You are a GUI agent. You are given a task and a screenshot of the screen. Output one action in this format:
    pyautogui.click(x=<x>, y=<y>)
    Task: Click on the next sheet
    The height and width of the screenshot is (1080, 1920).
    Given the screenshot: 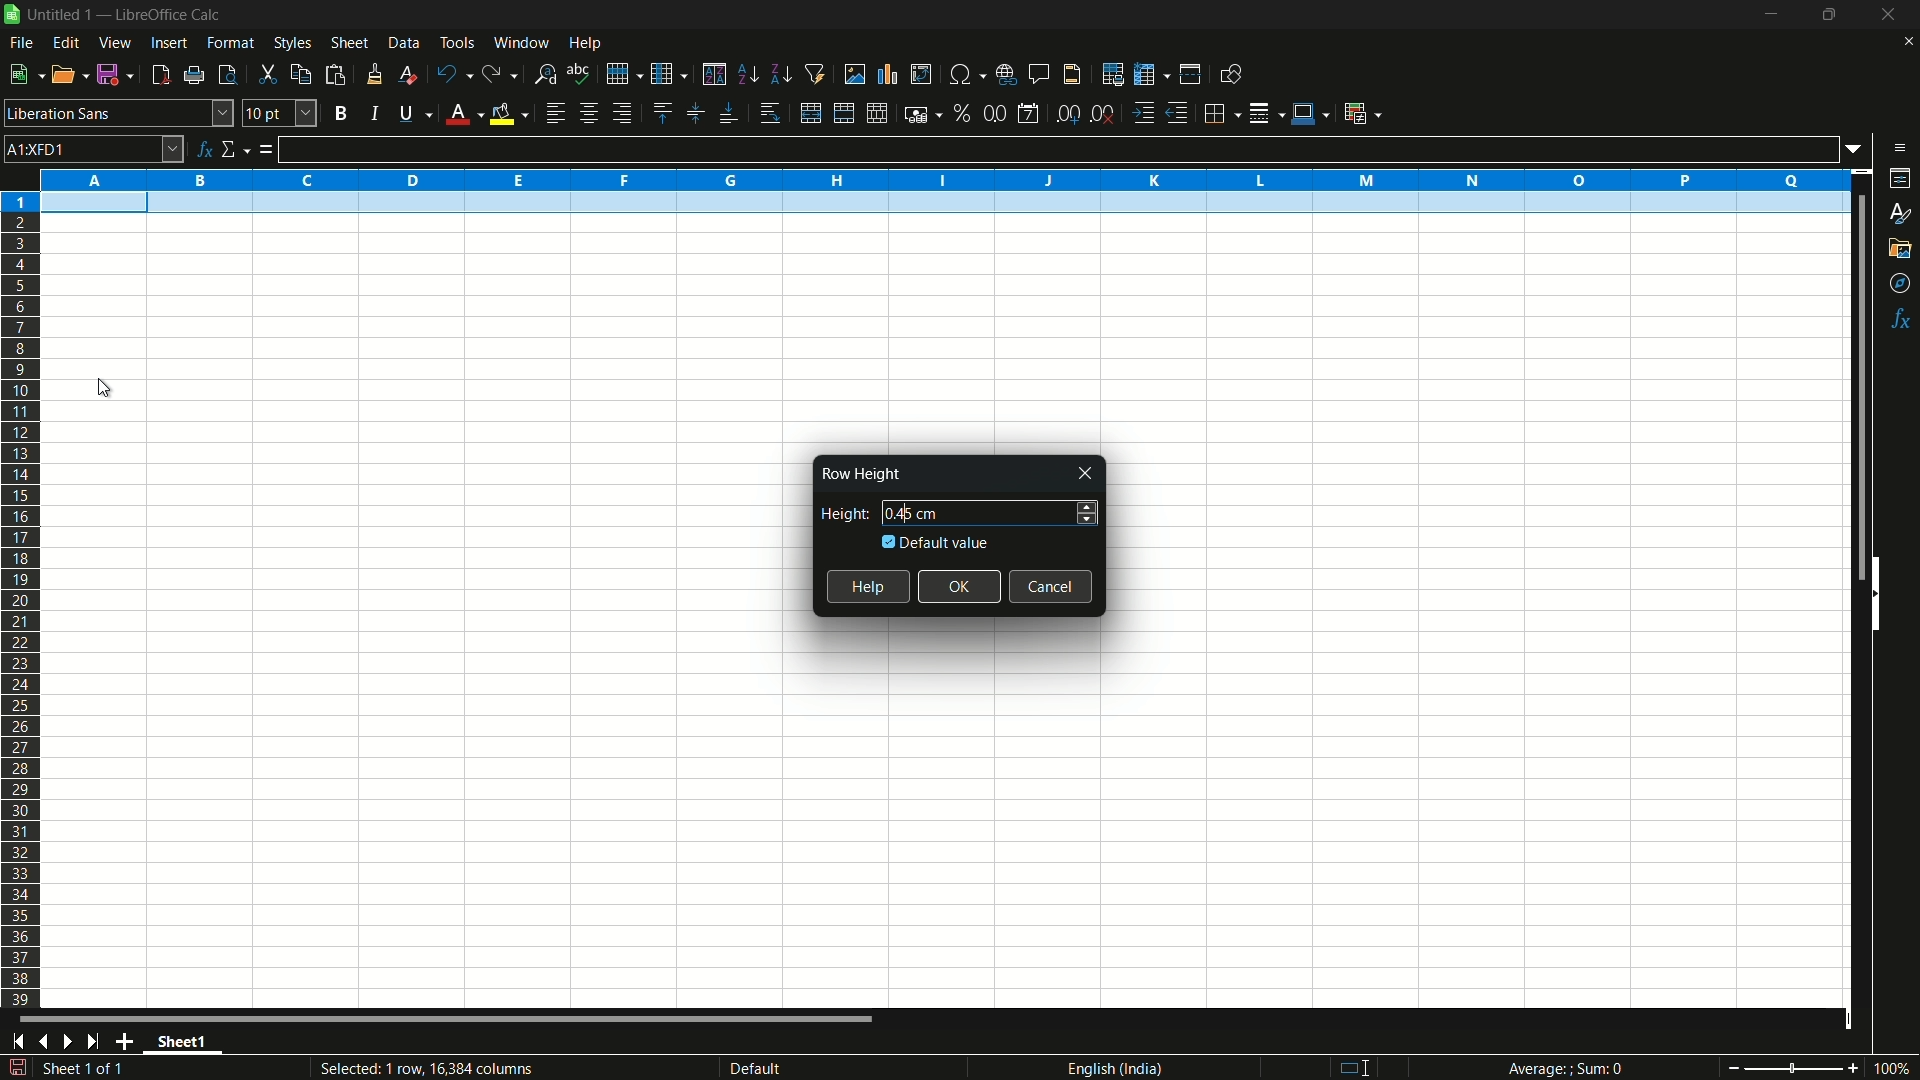 What is the action you would take?
    pyautogui.click(x=72, y=1041)
    